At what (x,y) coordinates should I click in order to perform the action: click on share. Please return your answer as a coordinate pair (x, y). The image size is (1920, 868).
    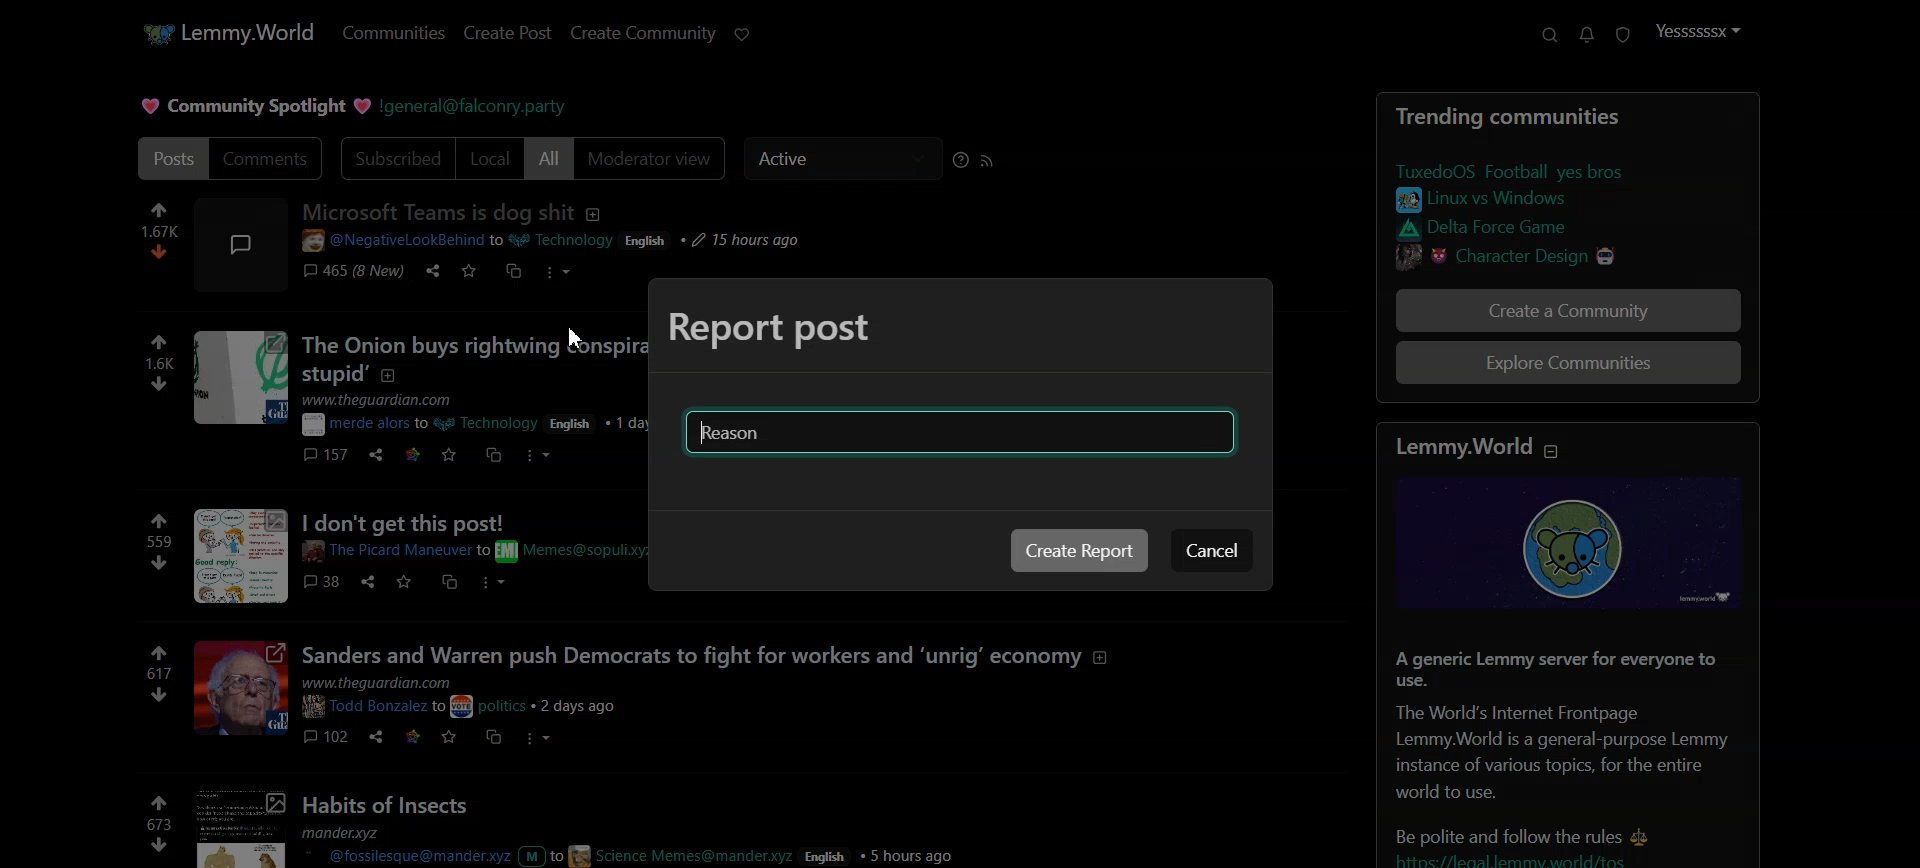
    Looking at the image, I should click on (377, 734).